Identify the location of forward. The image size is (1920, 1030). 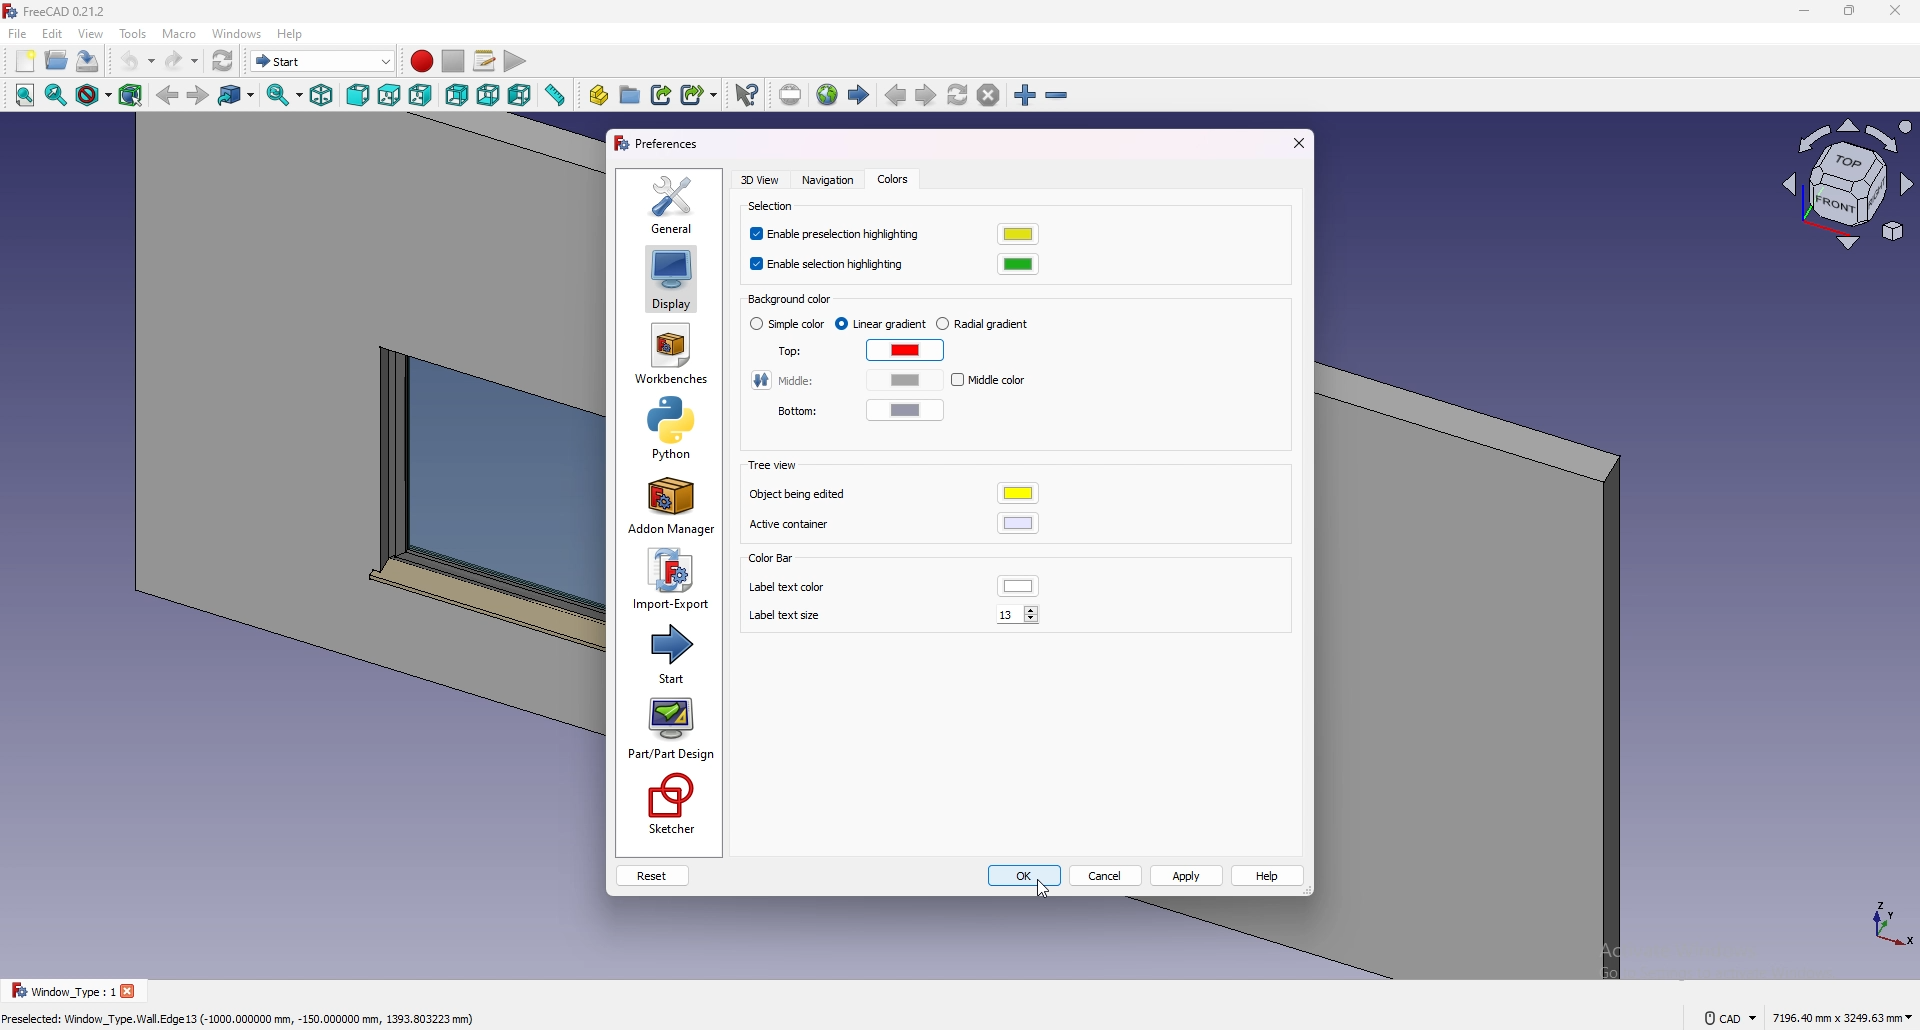
(197, 96).